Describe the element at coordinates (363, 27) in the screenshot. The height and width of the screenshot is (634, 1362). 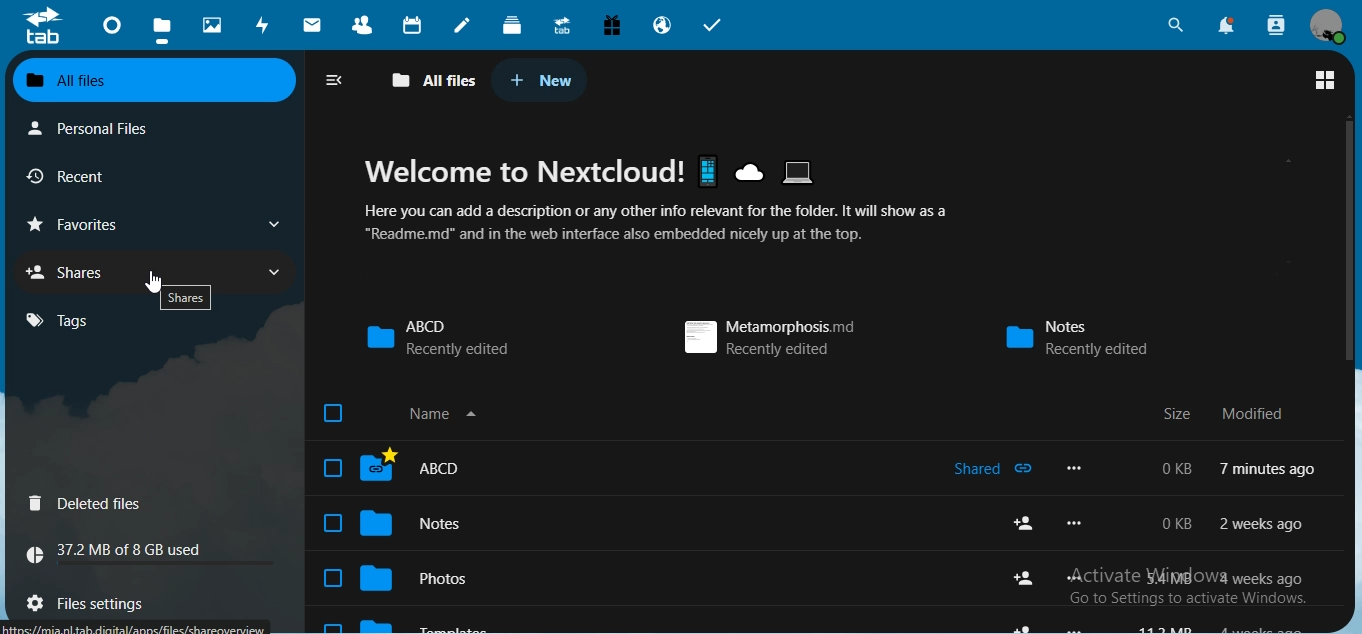
I see `contacts` at that location.